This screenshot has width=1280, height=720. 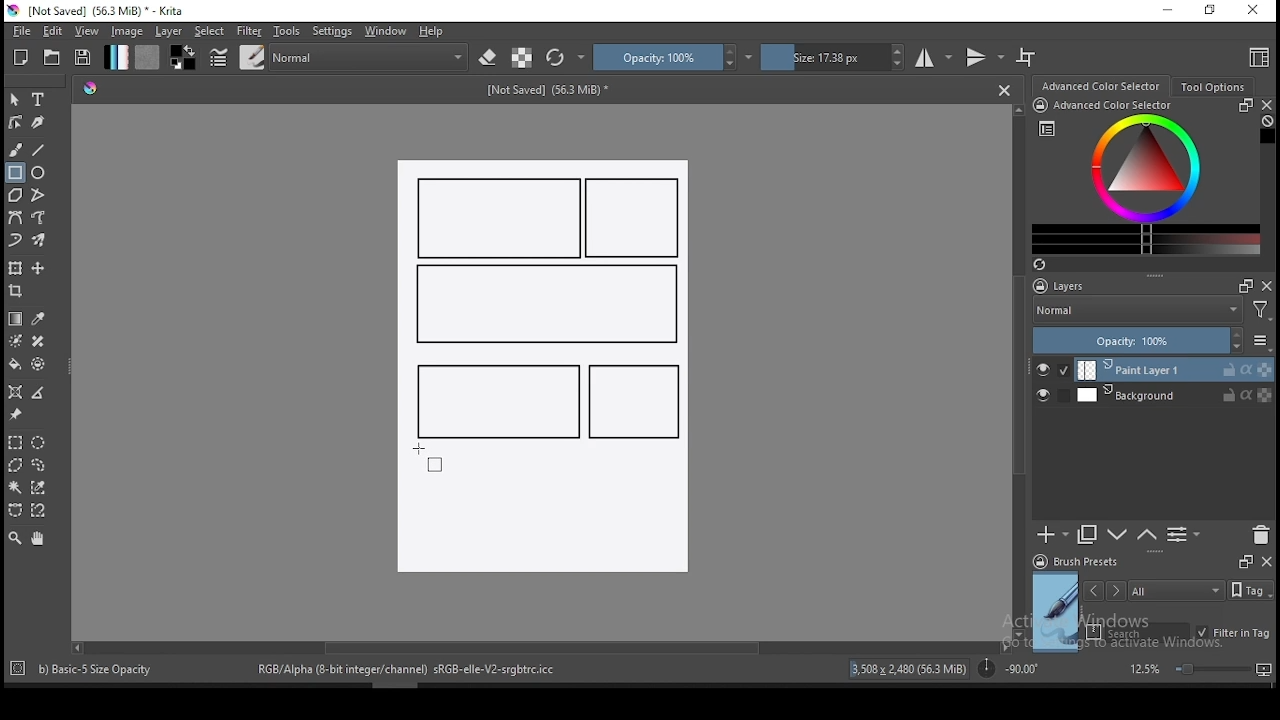 What do you see at coordinates (17, 341) in the screenshot?
I see `colorize mask tool` at bounding box center [17, 341].